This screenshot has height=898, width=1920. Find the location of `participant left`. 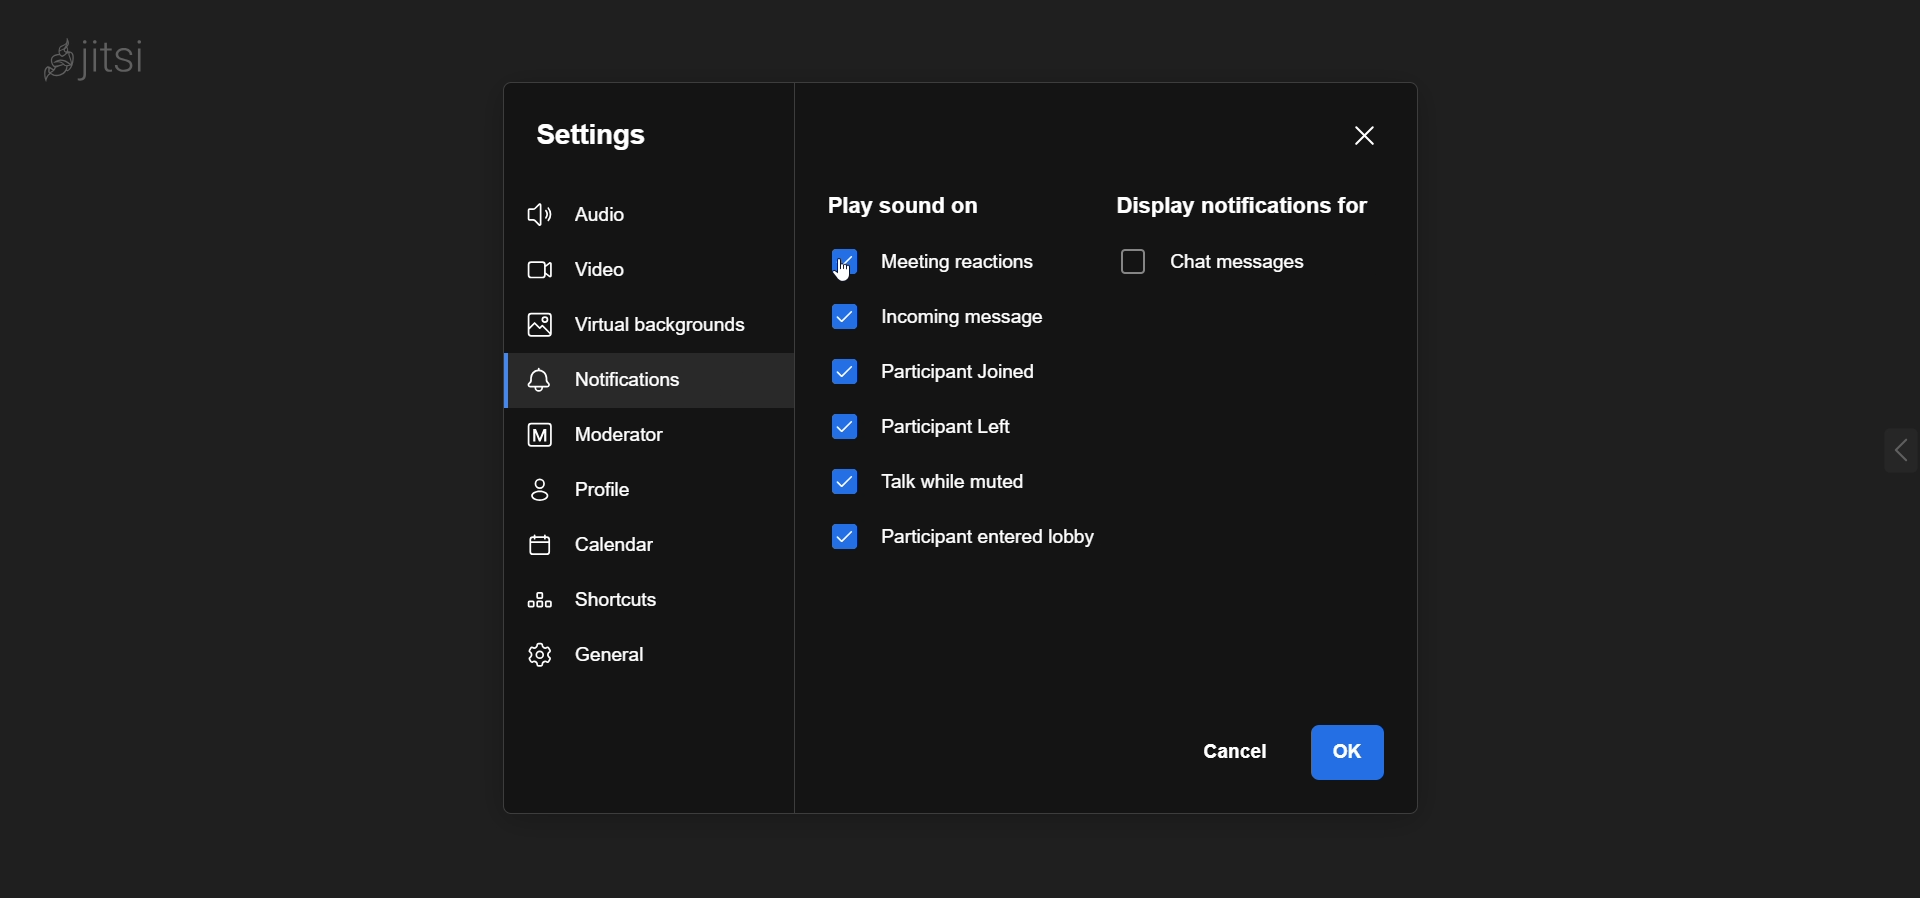

participant left is located at coordinates (926, 430).